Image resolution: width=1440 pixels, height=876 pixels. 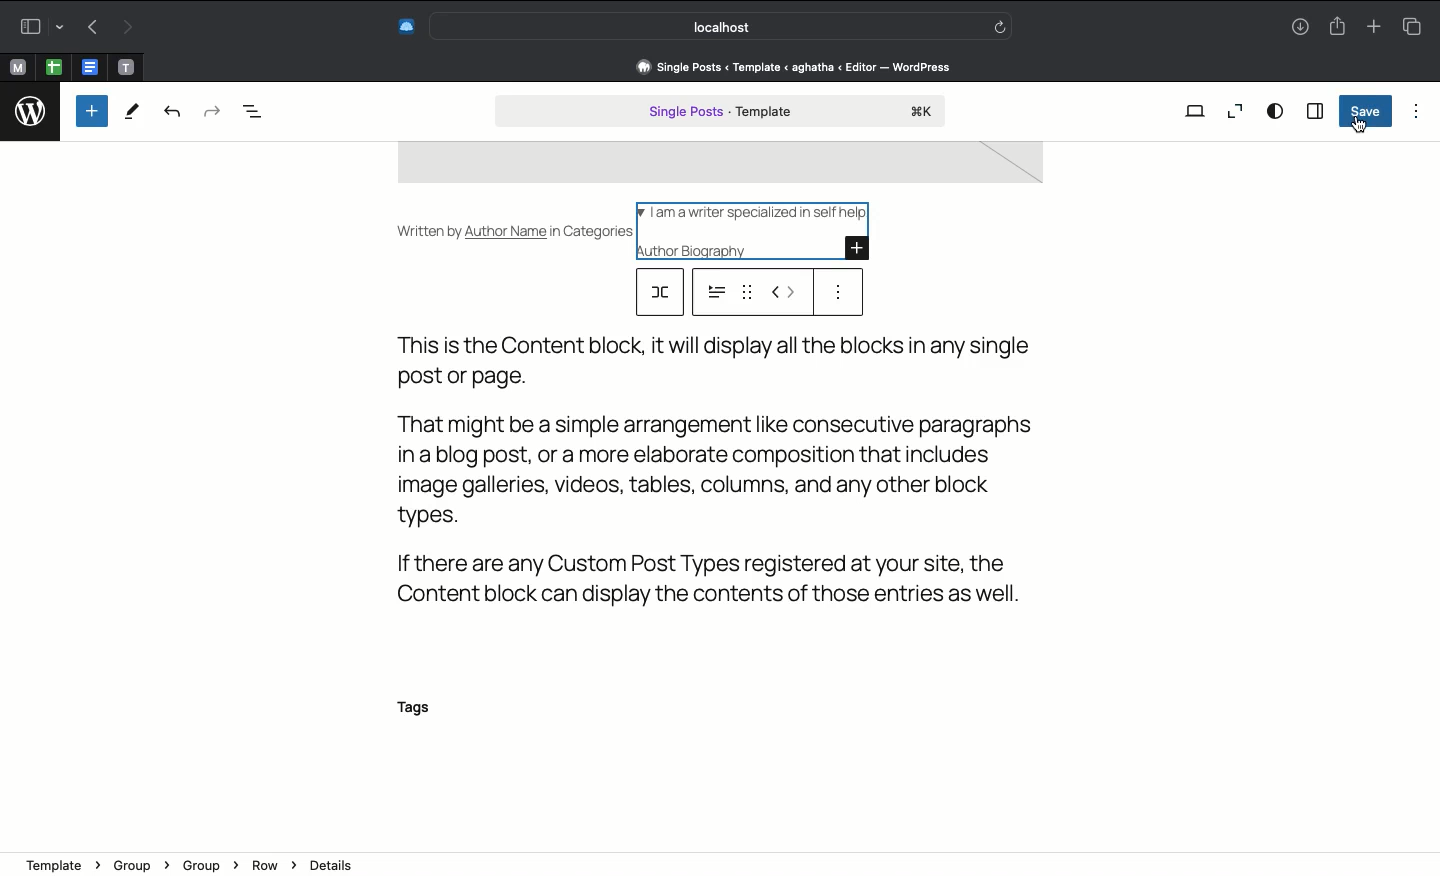 What do you see at coordinates (756, 247) in the screenshot?
I see `Author biography` at bounding box center [756, 247].